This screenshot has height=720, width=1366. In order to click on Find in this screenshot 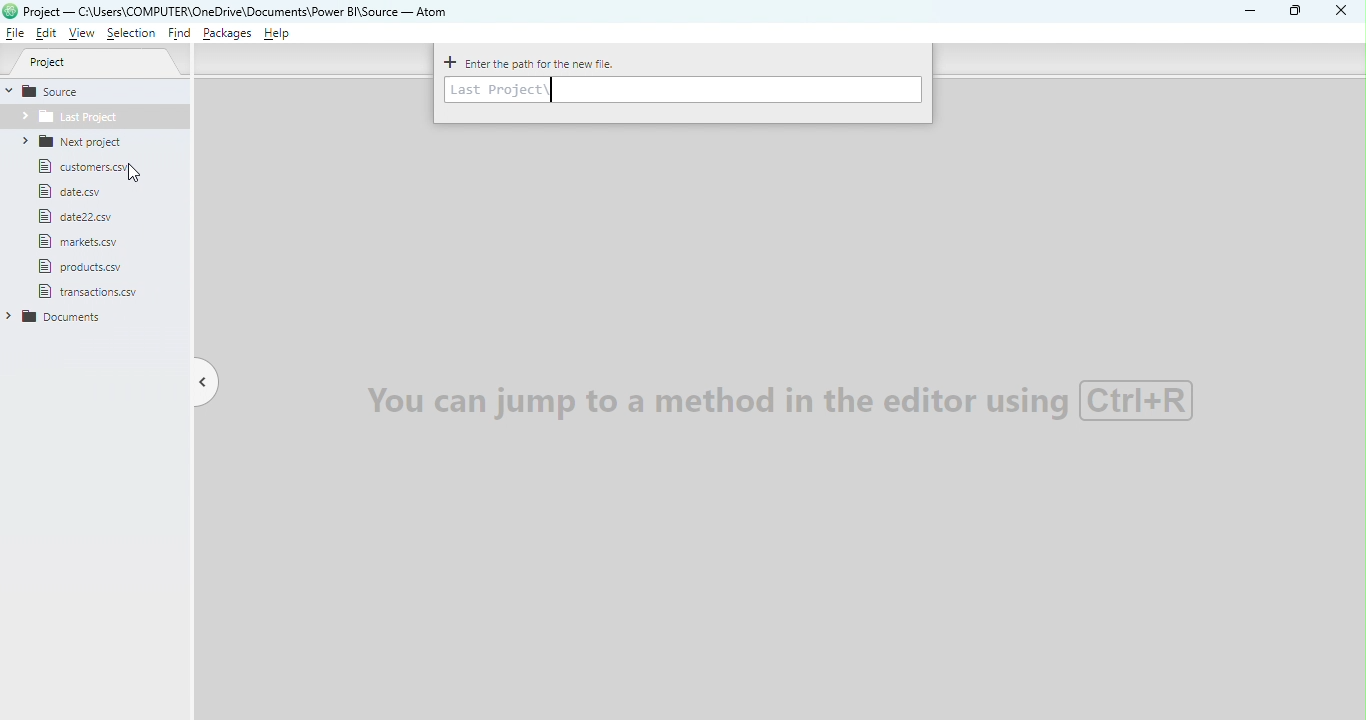, I will do `click(179, 35)`.